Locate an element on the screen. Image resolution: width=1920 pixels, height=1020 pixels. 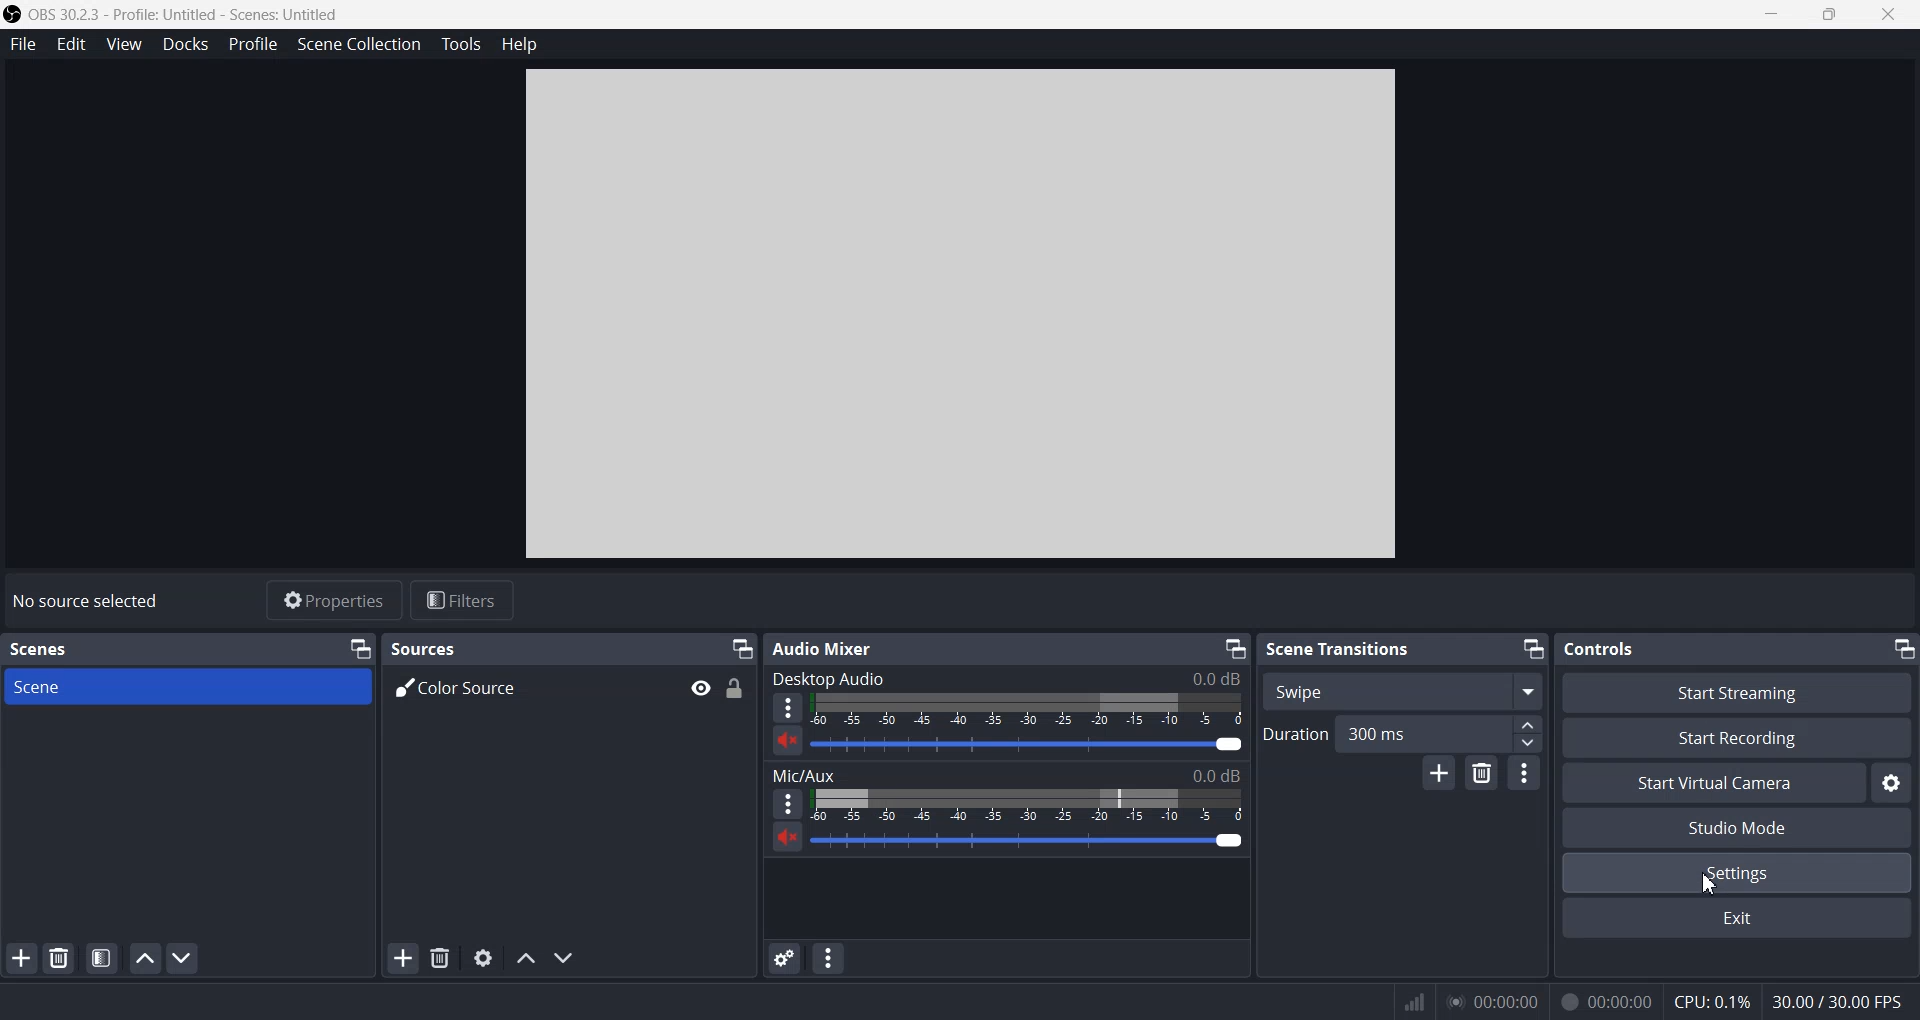
Edit is located at coordinates (71, 44).